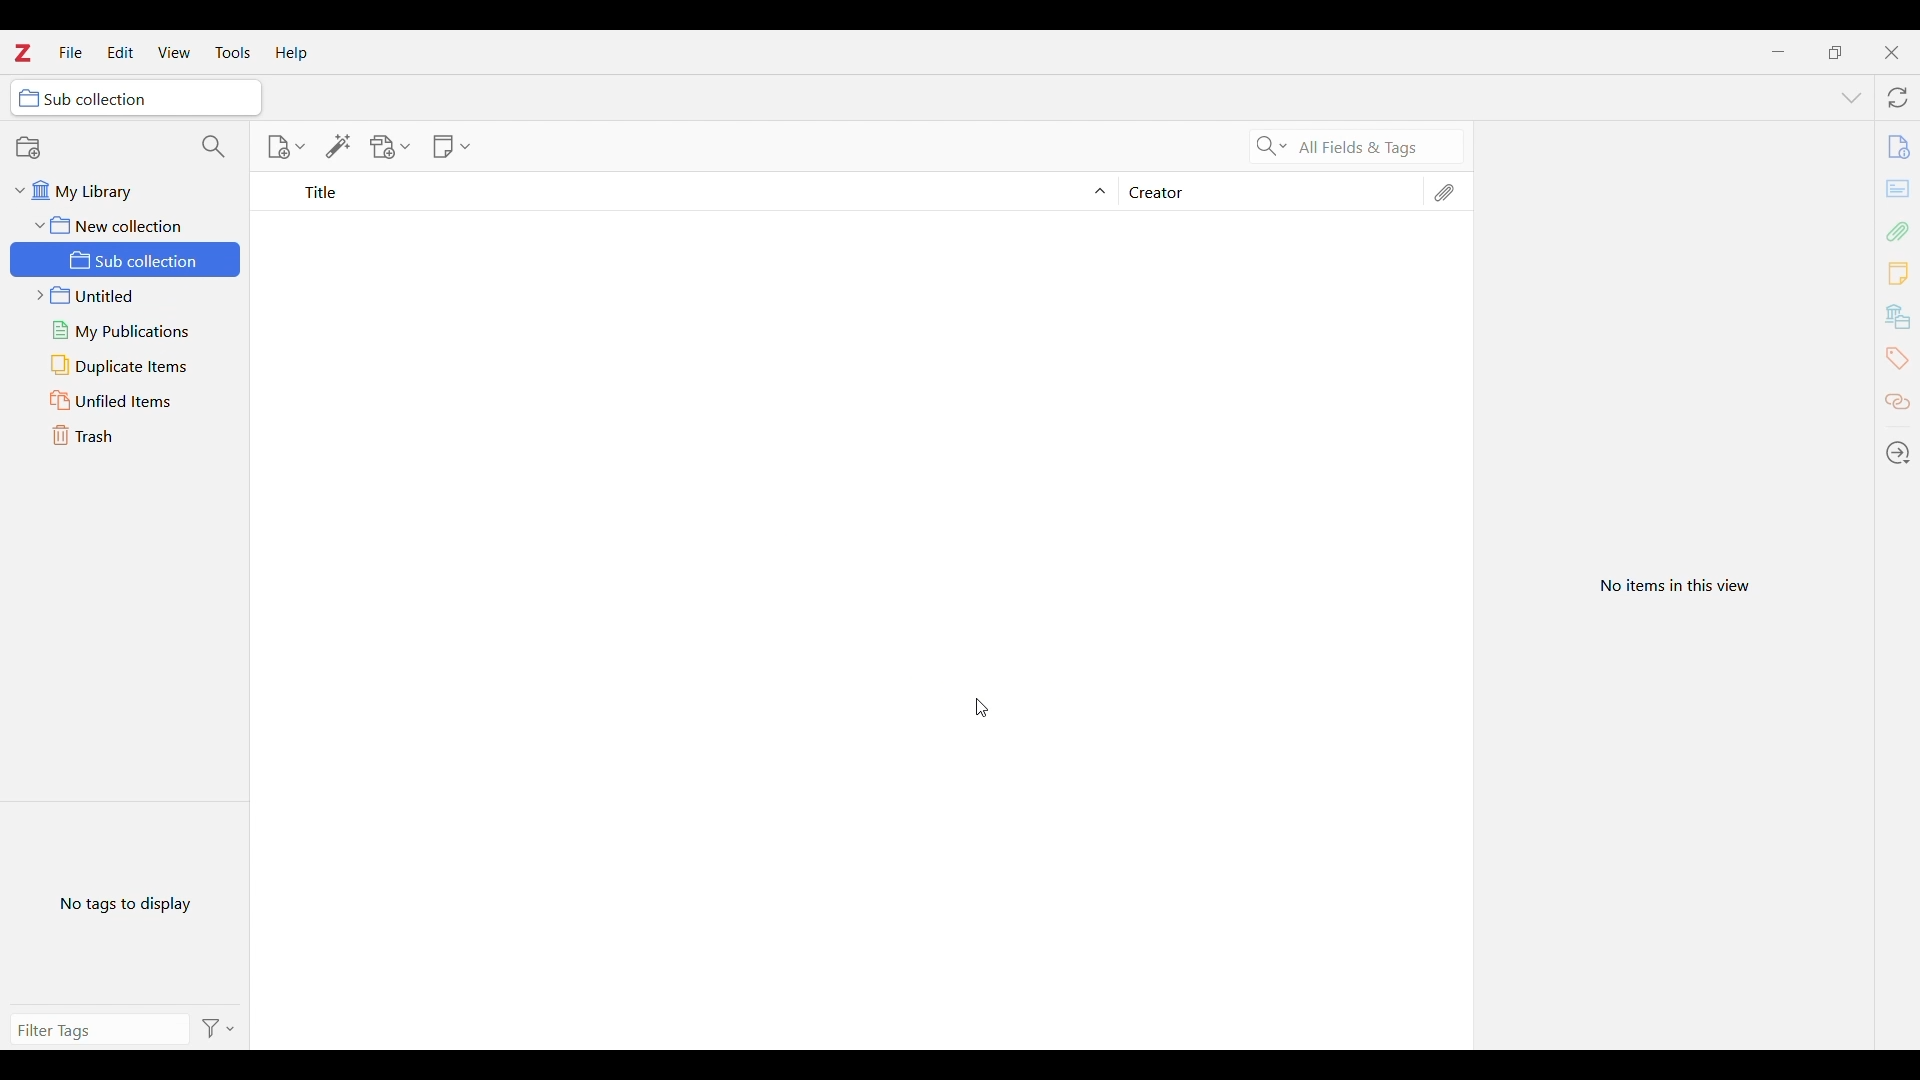  What do you see at coordinates (1377, 146) in the screenshot?
I see `Selected search criteria` at bounding box center [1377, 146].